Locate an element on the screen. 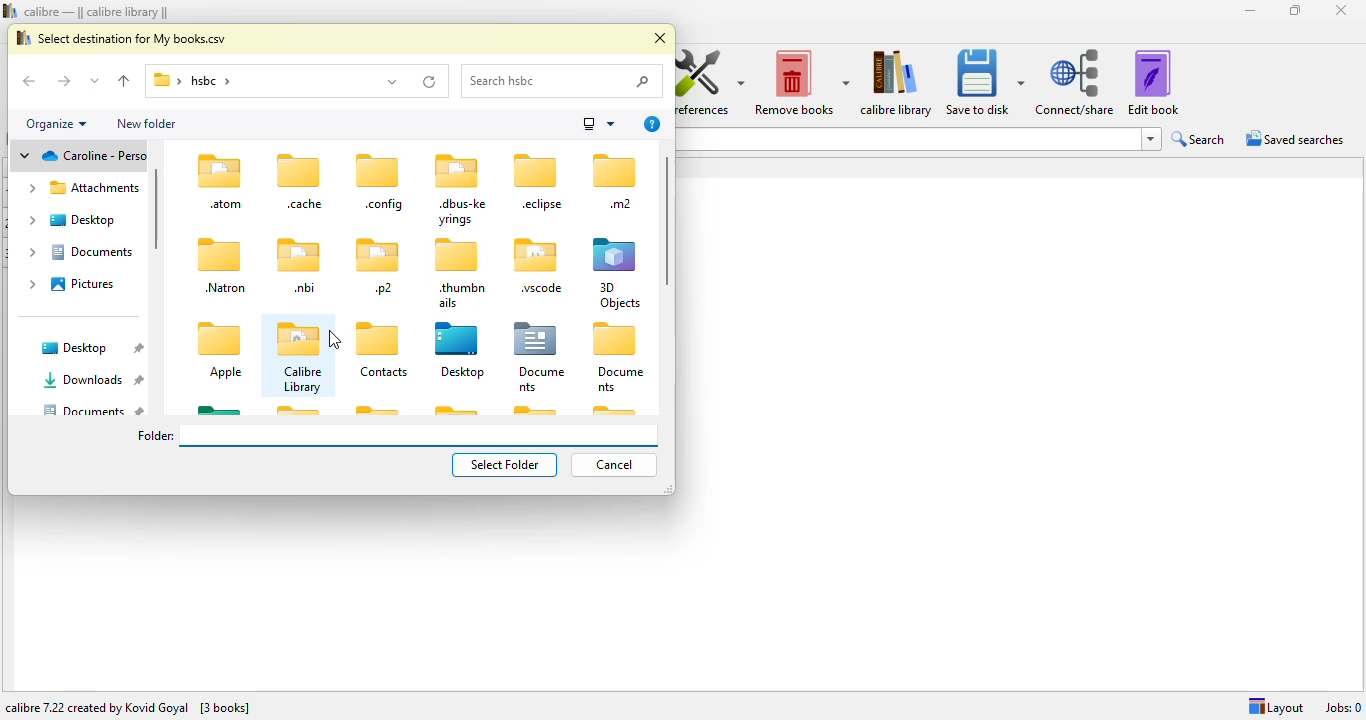 The height and width of the screenshot is (720, 1366). calibre library is located at coordinates (897, 82).